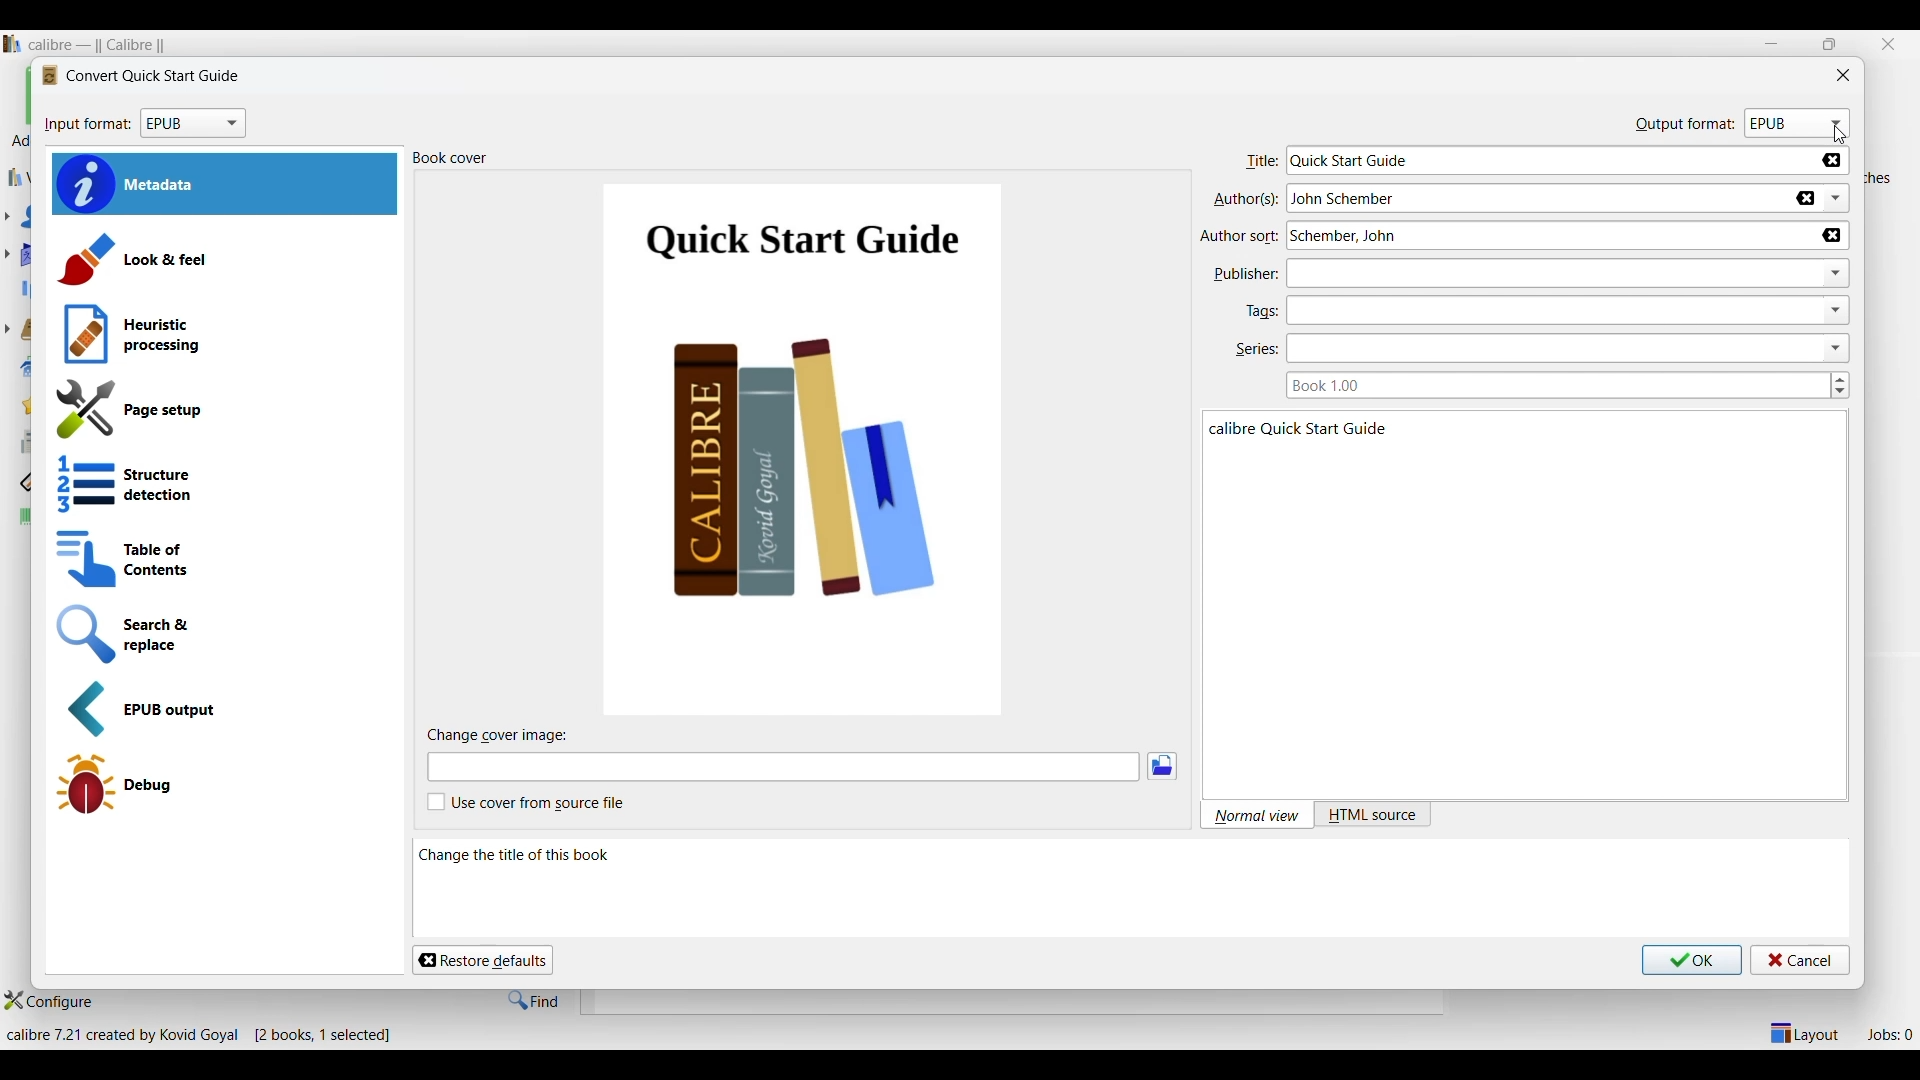  I want to click on Toggle cover from source file, so click(526, 802).